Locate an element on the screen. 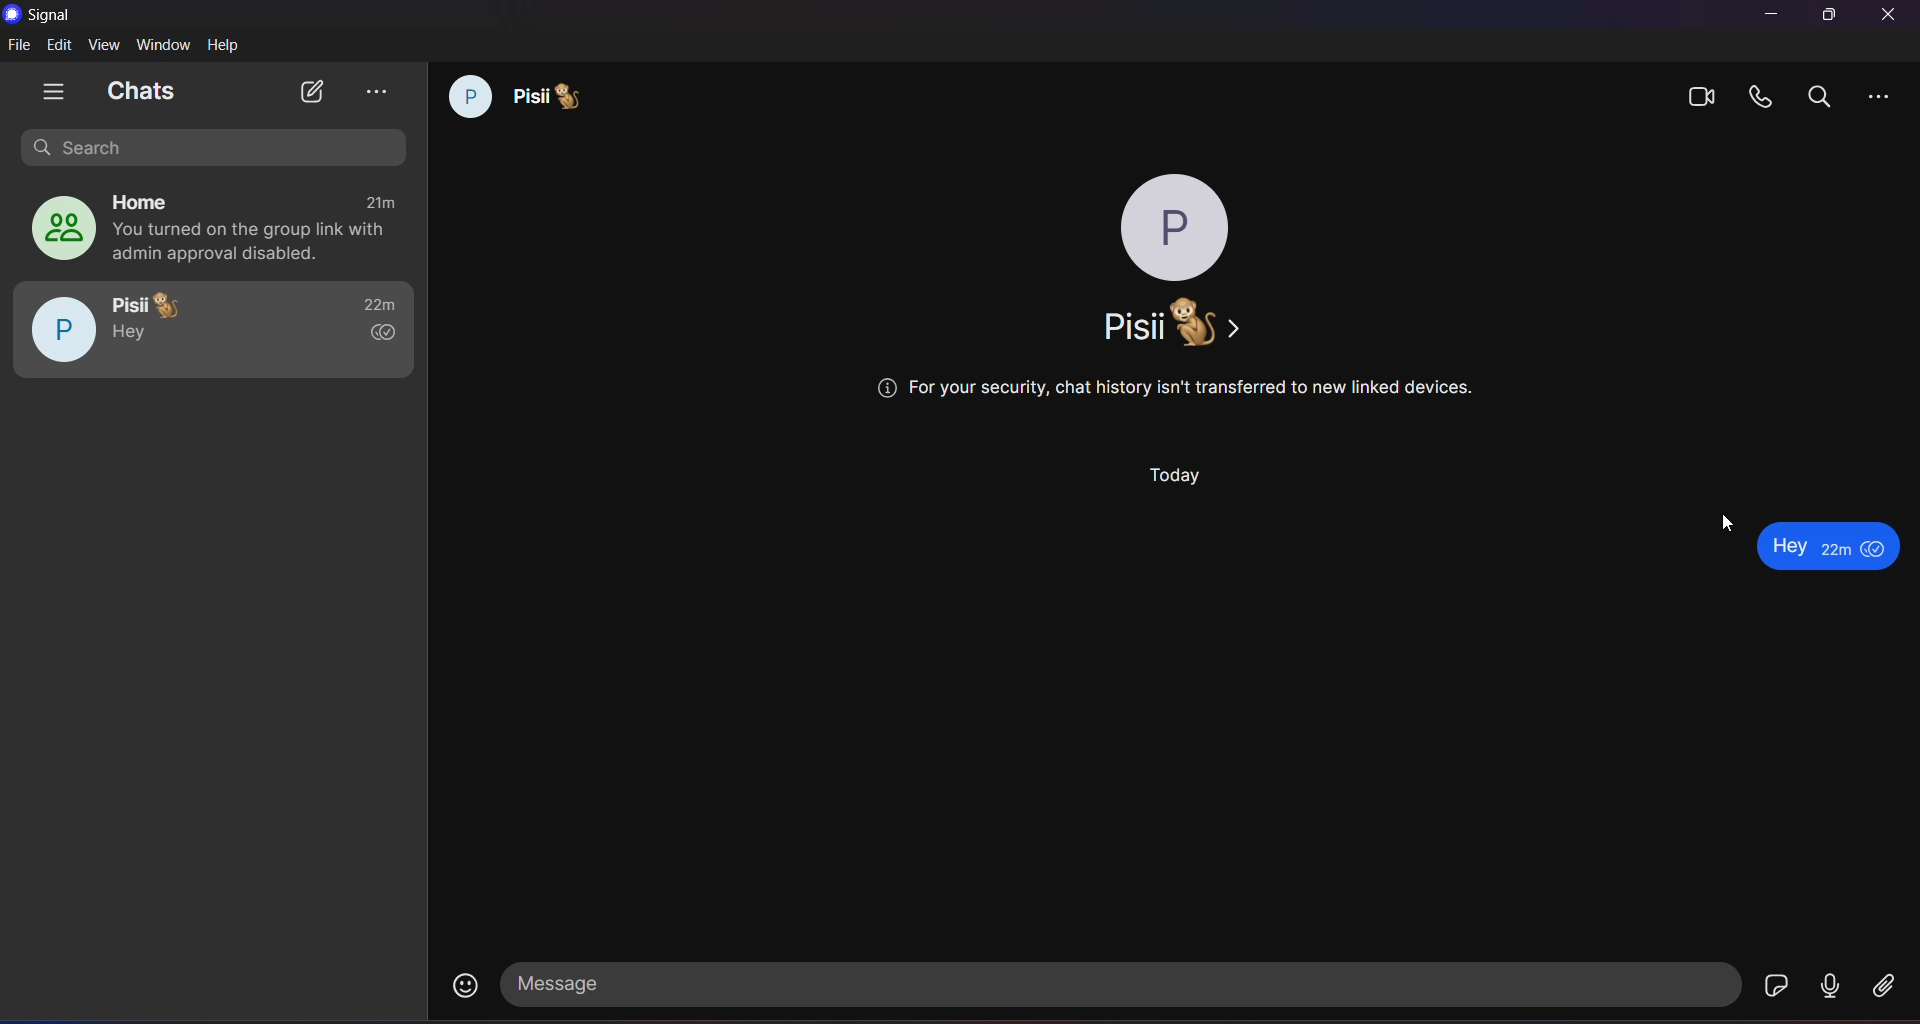 The width and height of the screenshot is (1920, 1024). window is located at coordinates (167, 45).